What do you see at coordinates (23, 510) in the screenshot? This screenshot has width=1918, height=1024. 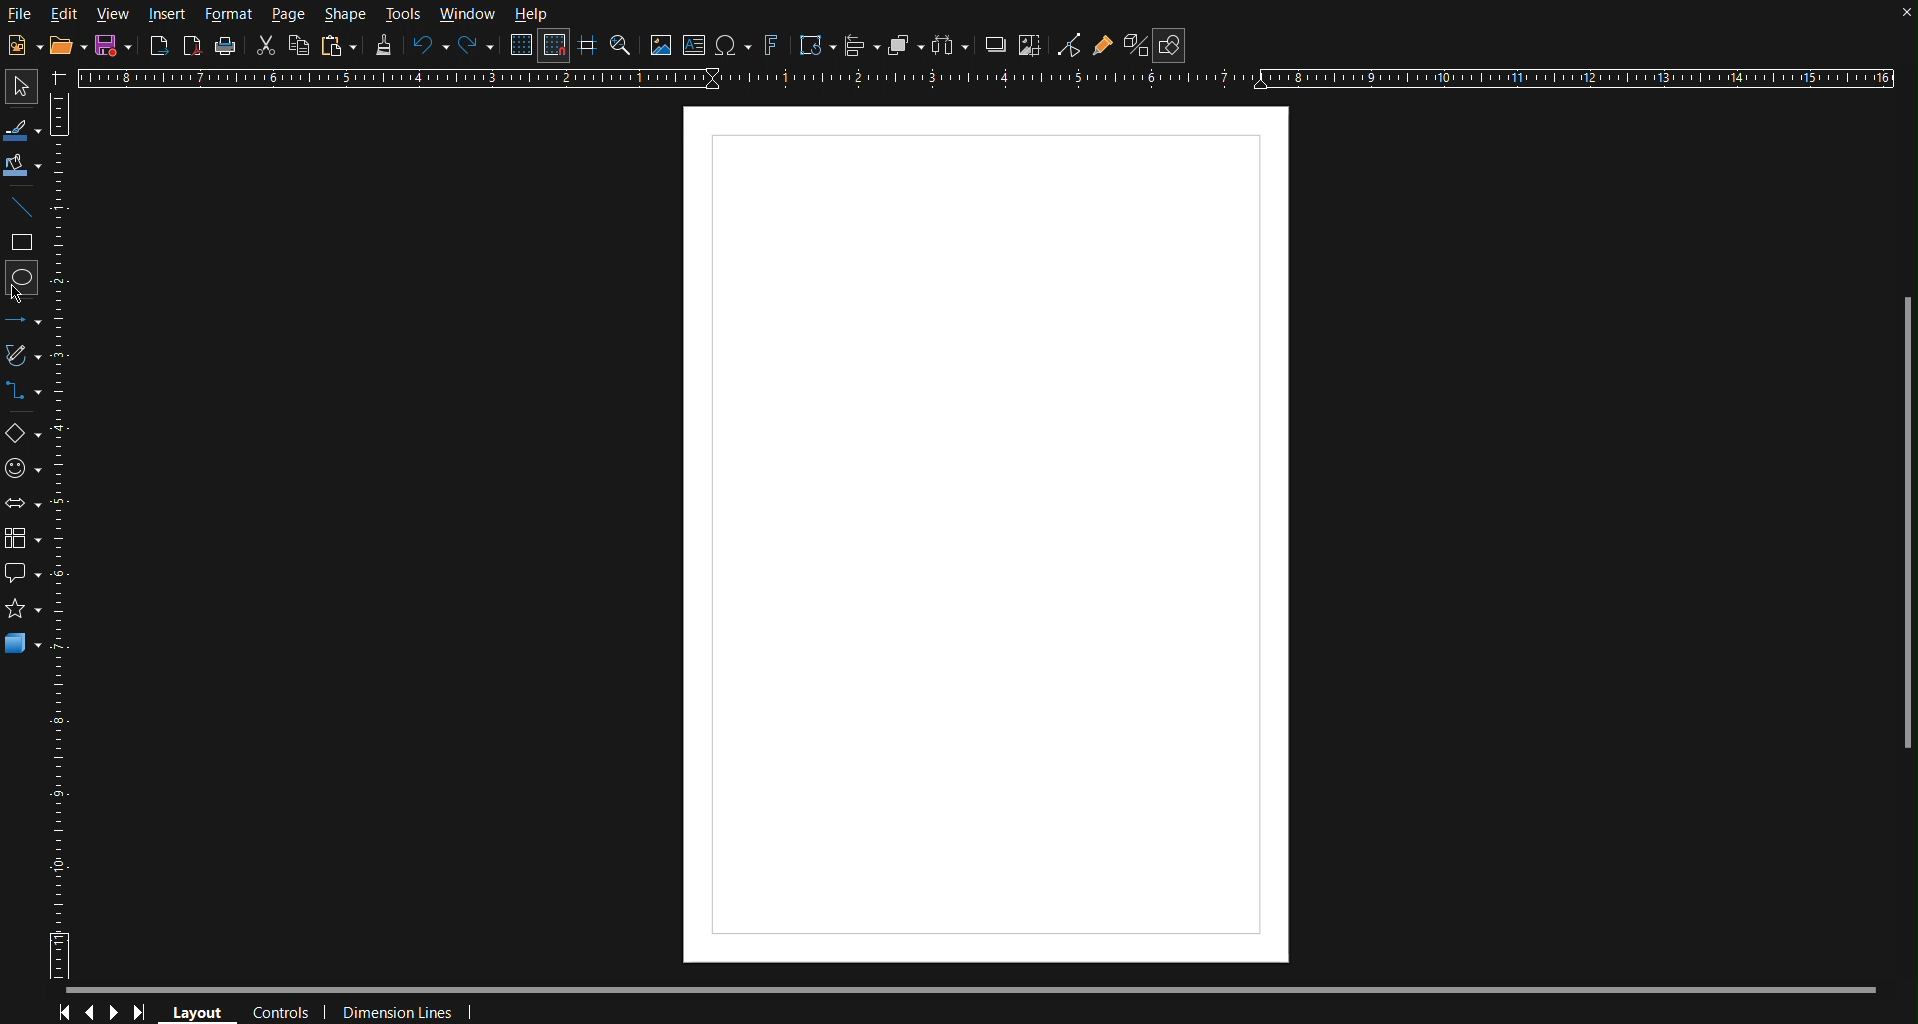 I see `Box Arrows` at bounding box center [23, 510].